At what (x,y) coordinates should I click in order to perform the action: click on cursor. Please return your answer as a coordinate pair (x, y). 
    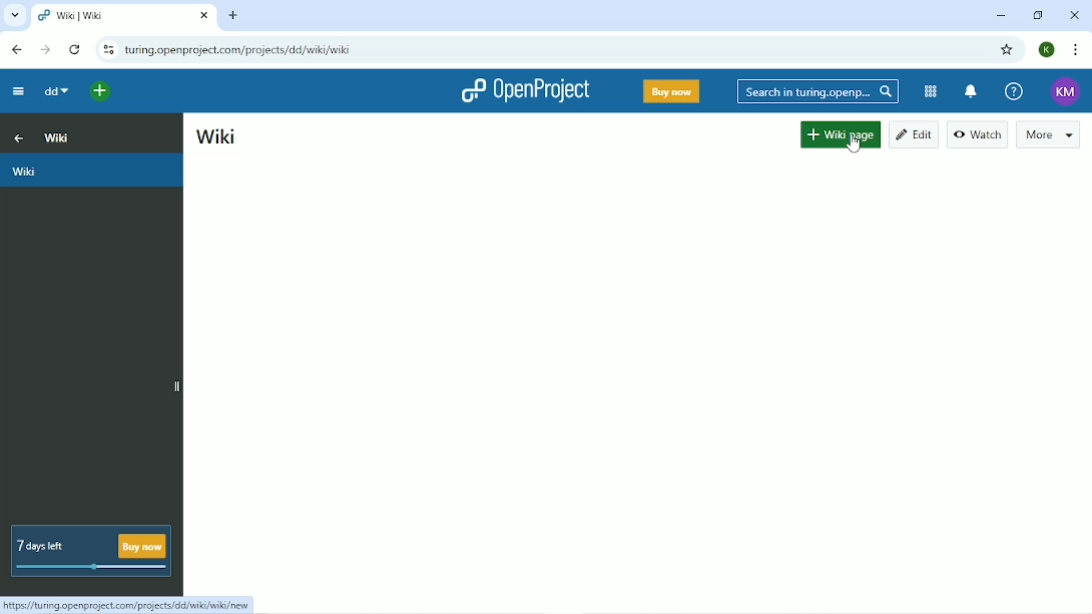
    Looking at the image, I should click on (854, 142).